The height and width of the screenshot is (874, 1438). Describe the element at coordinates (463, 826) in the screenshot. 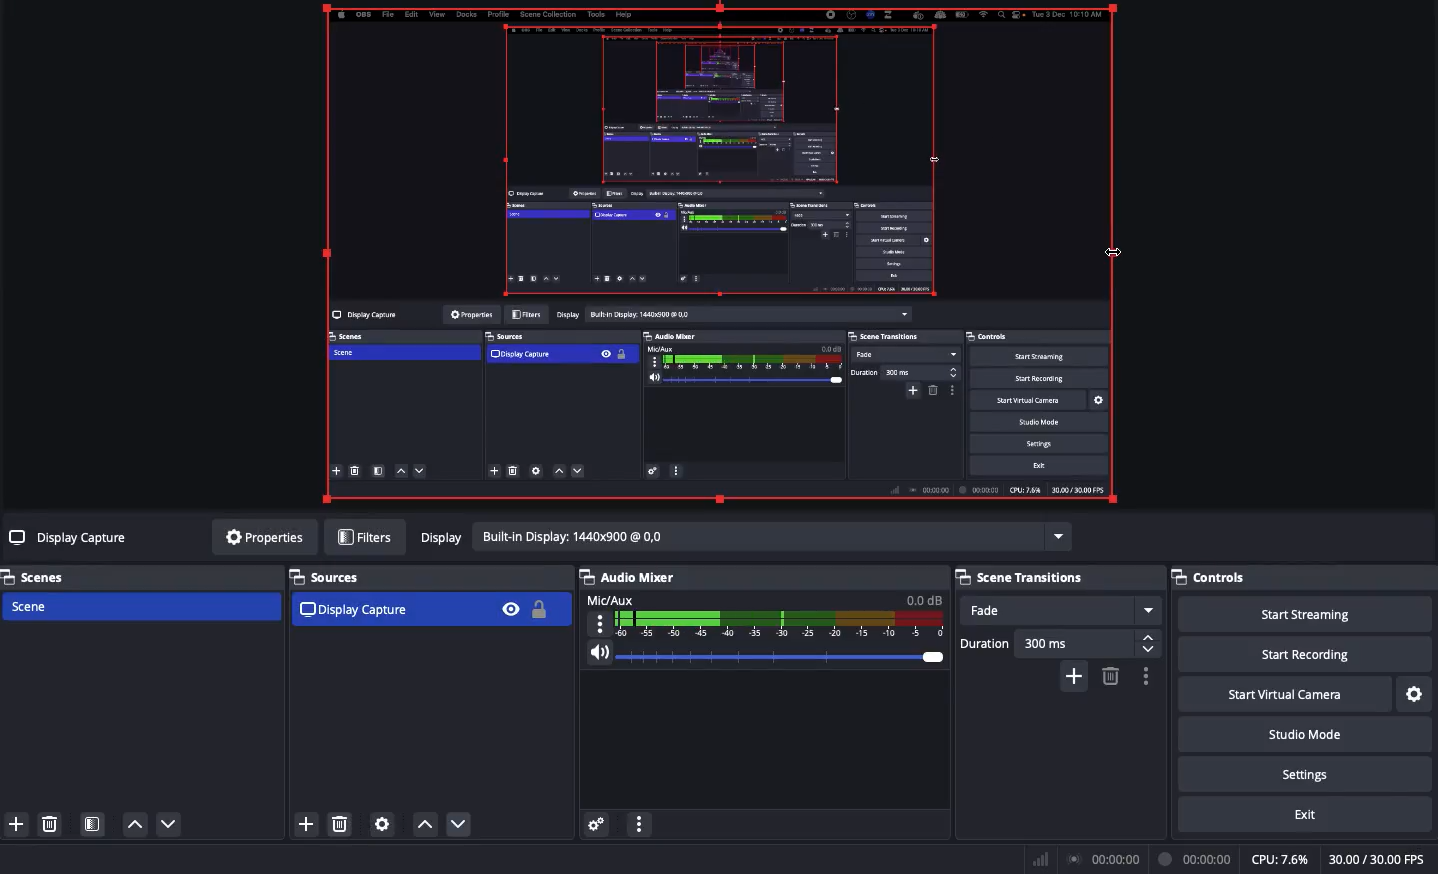

I see `Down` at that location.